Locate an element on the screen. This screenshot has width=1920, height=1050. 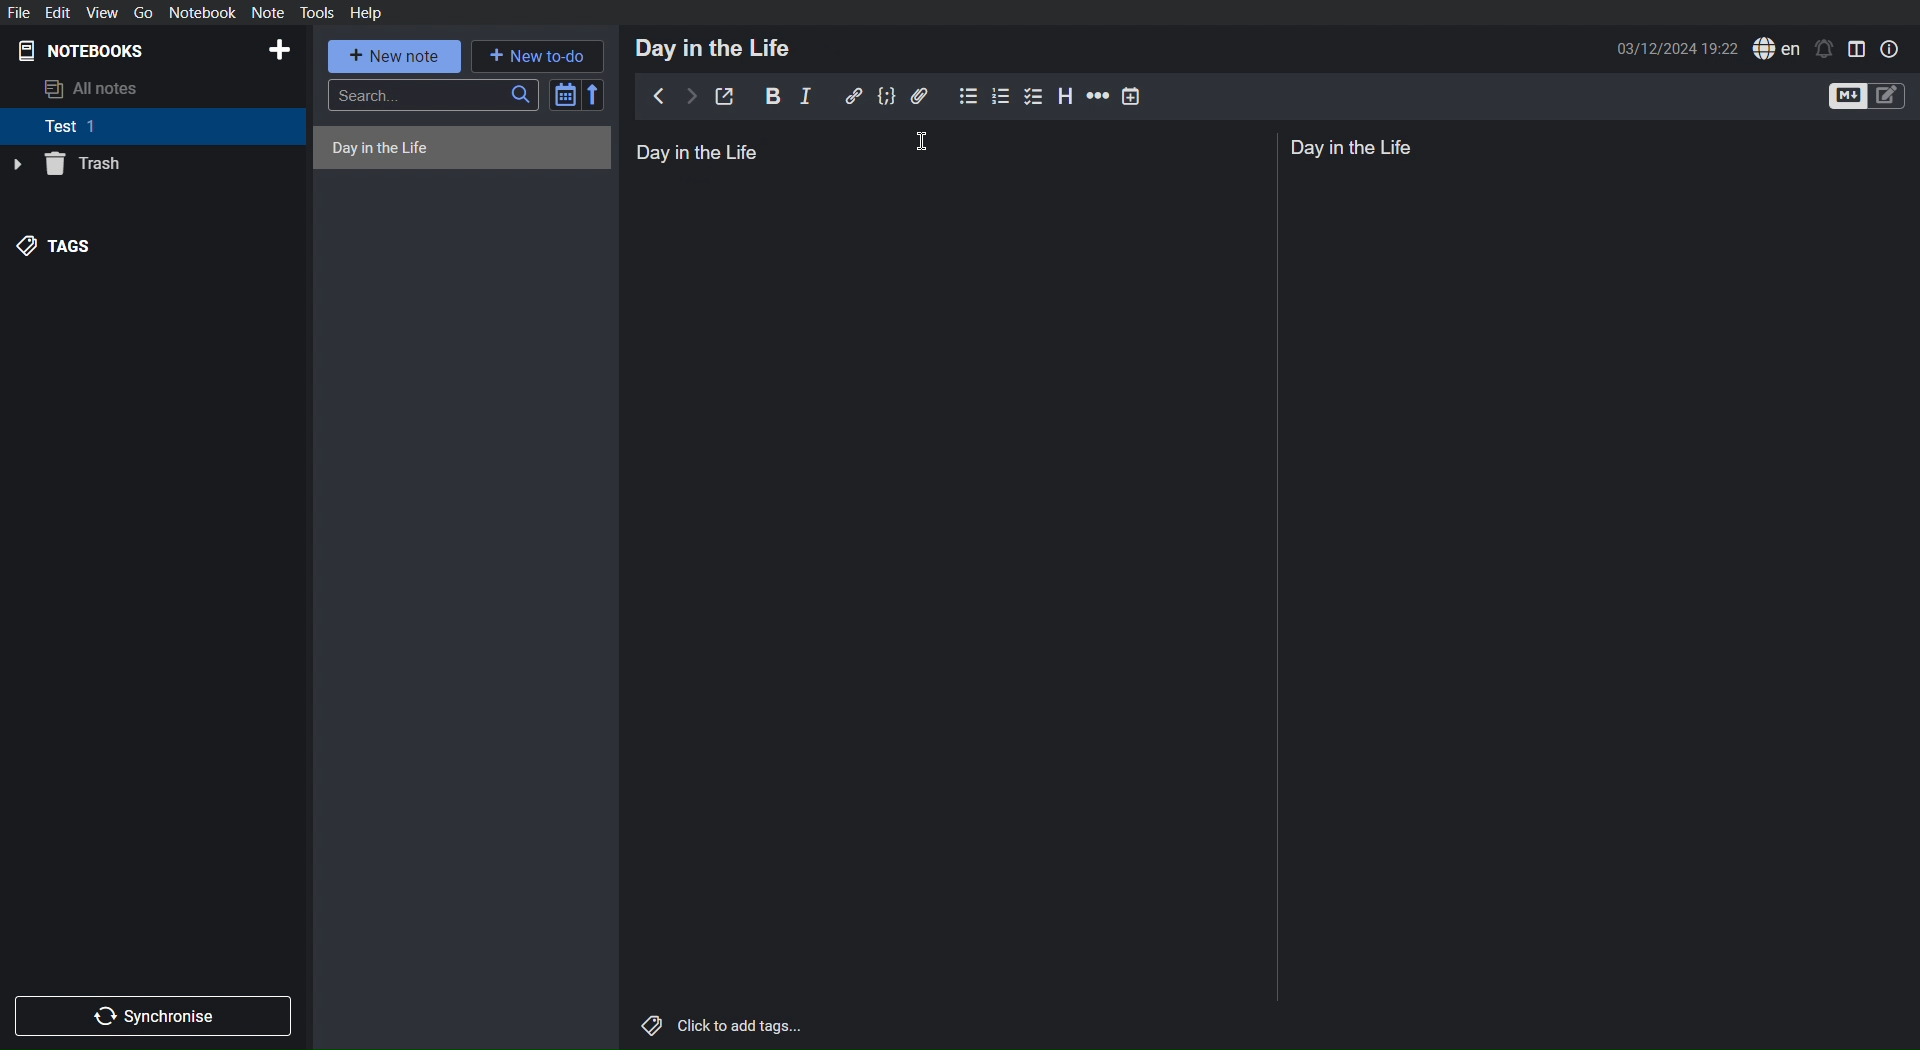
Notebooks is located at coordinates (82, 51).